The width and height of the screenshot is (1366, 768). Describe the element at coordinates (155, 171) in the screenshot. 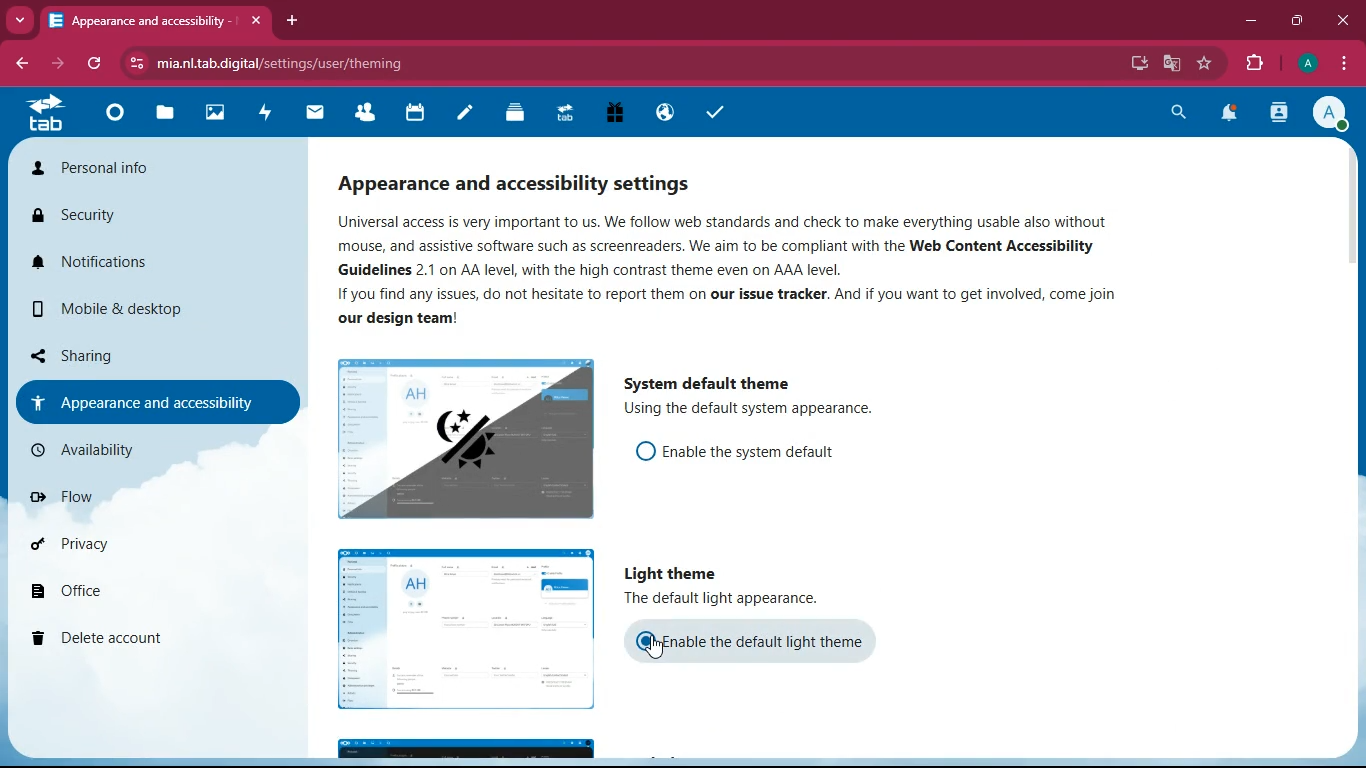

I see `personal info` at that location.